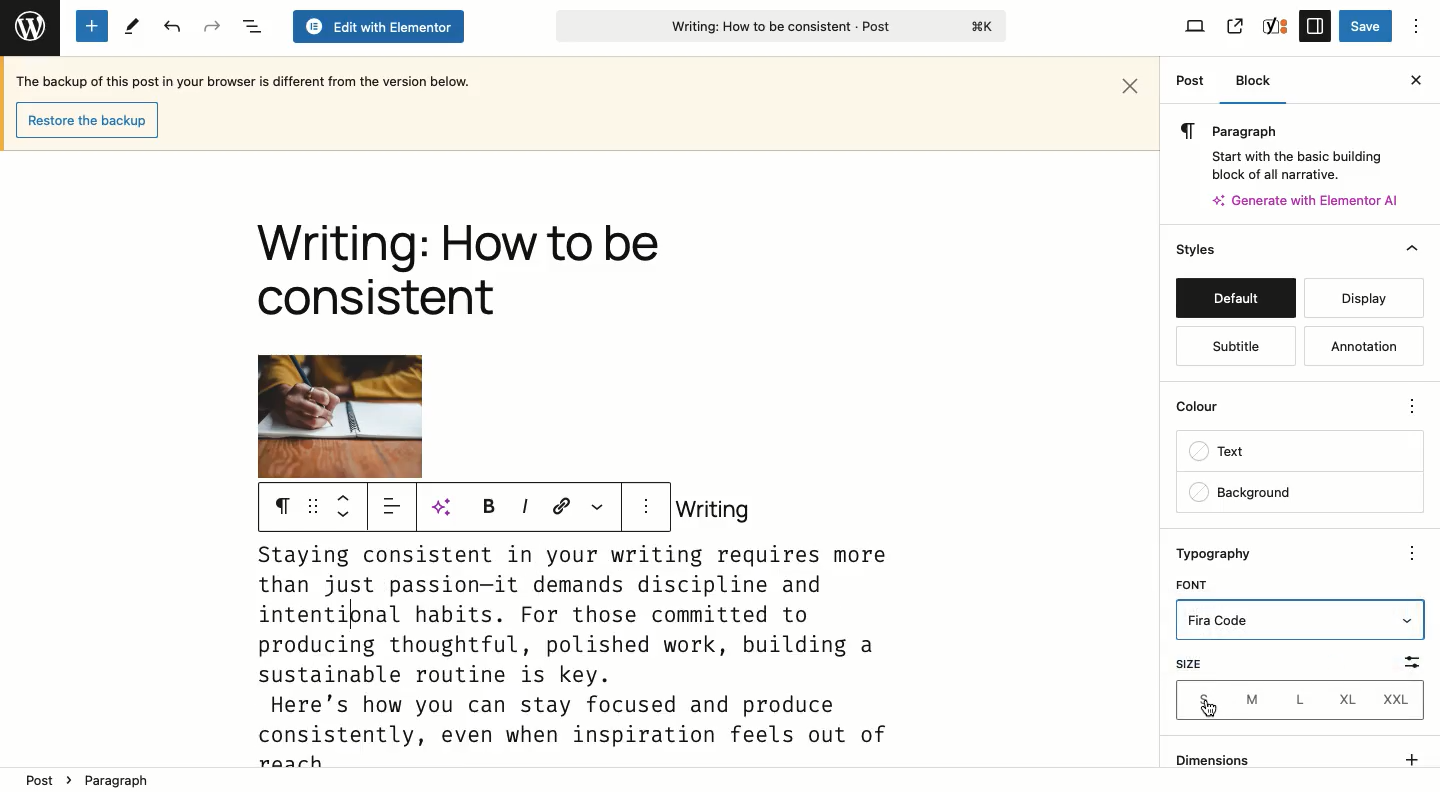 This screenshot has width=1440, height=792. What do you see at coordinates (1235, 347) in the screenshot?
I see `Subtitle` at bounding box center [1235, 347].